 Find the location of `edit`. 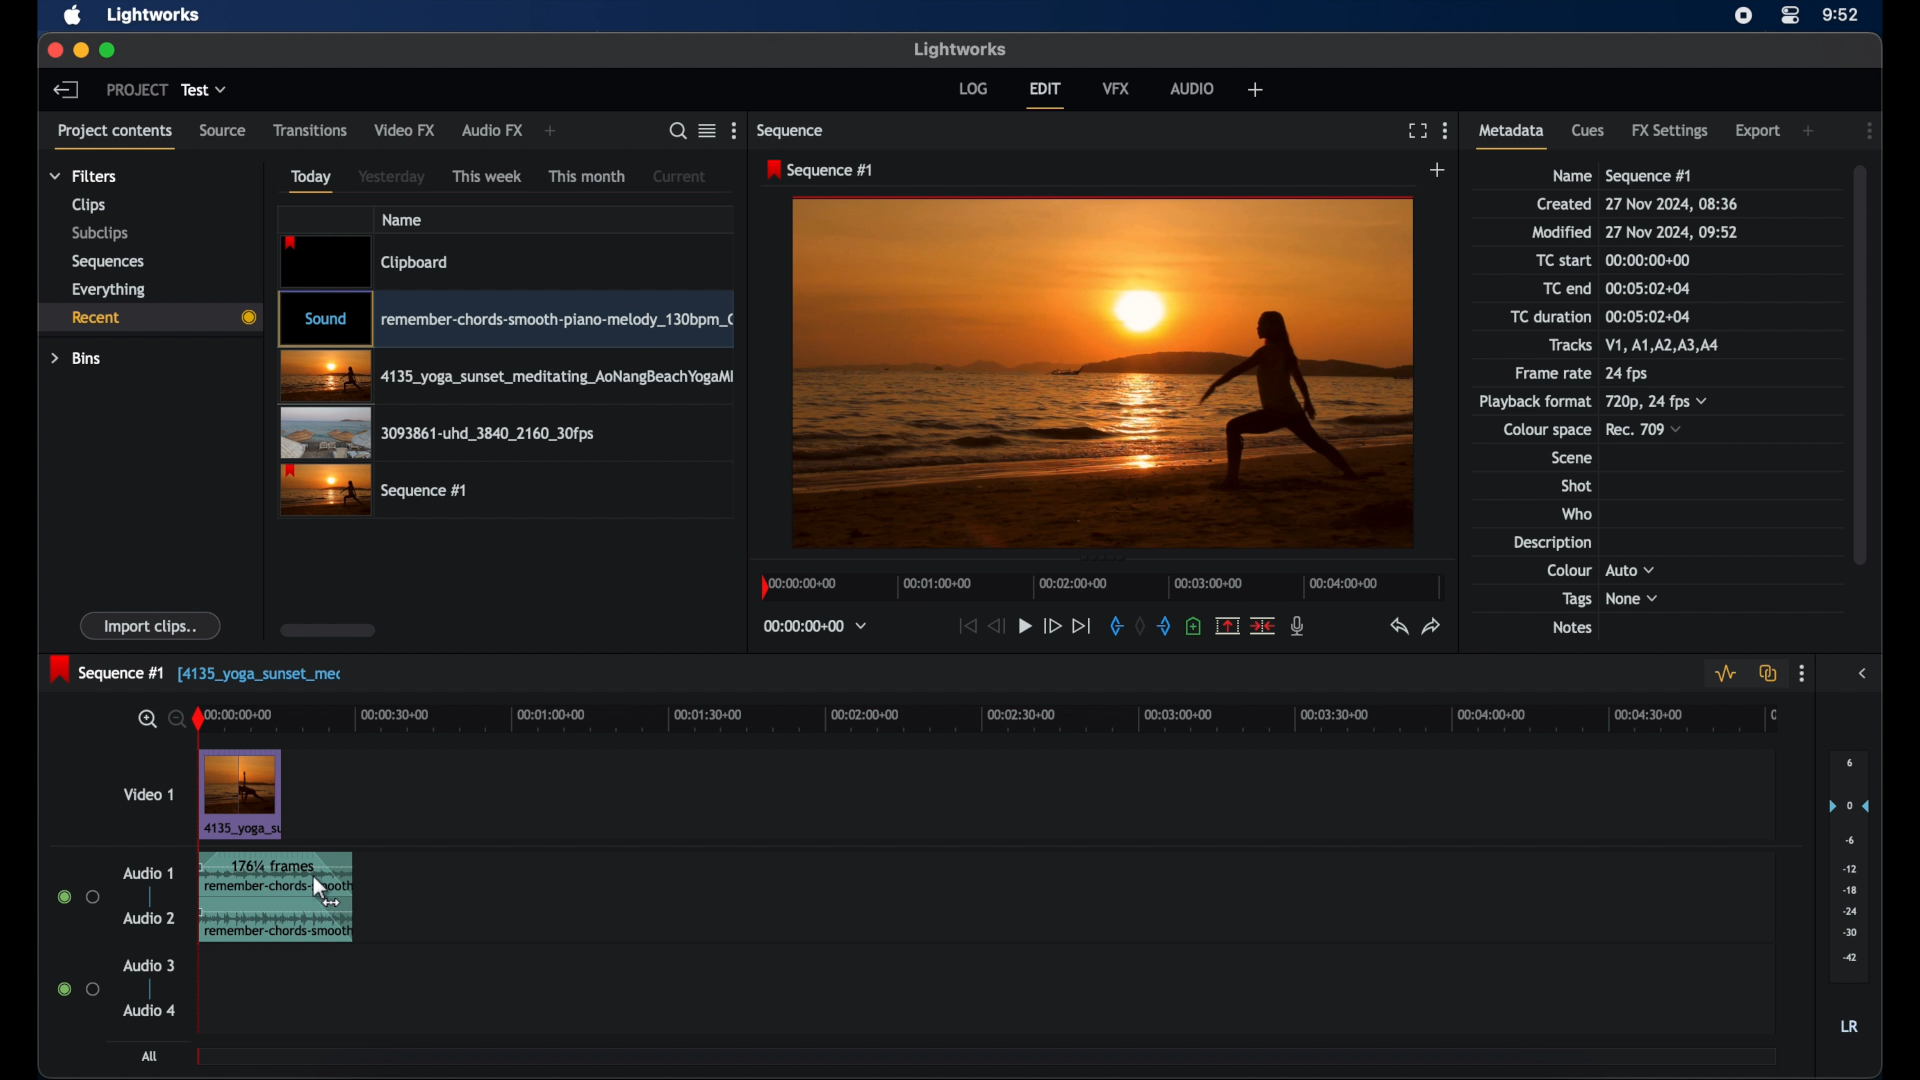

edit is located at coordinates (1048, 94).